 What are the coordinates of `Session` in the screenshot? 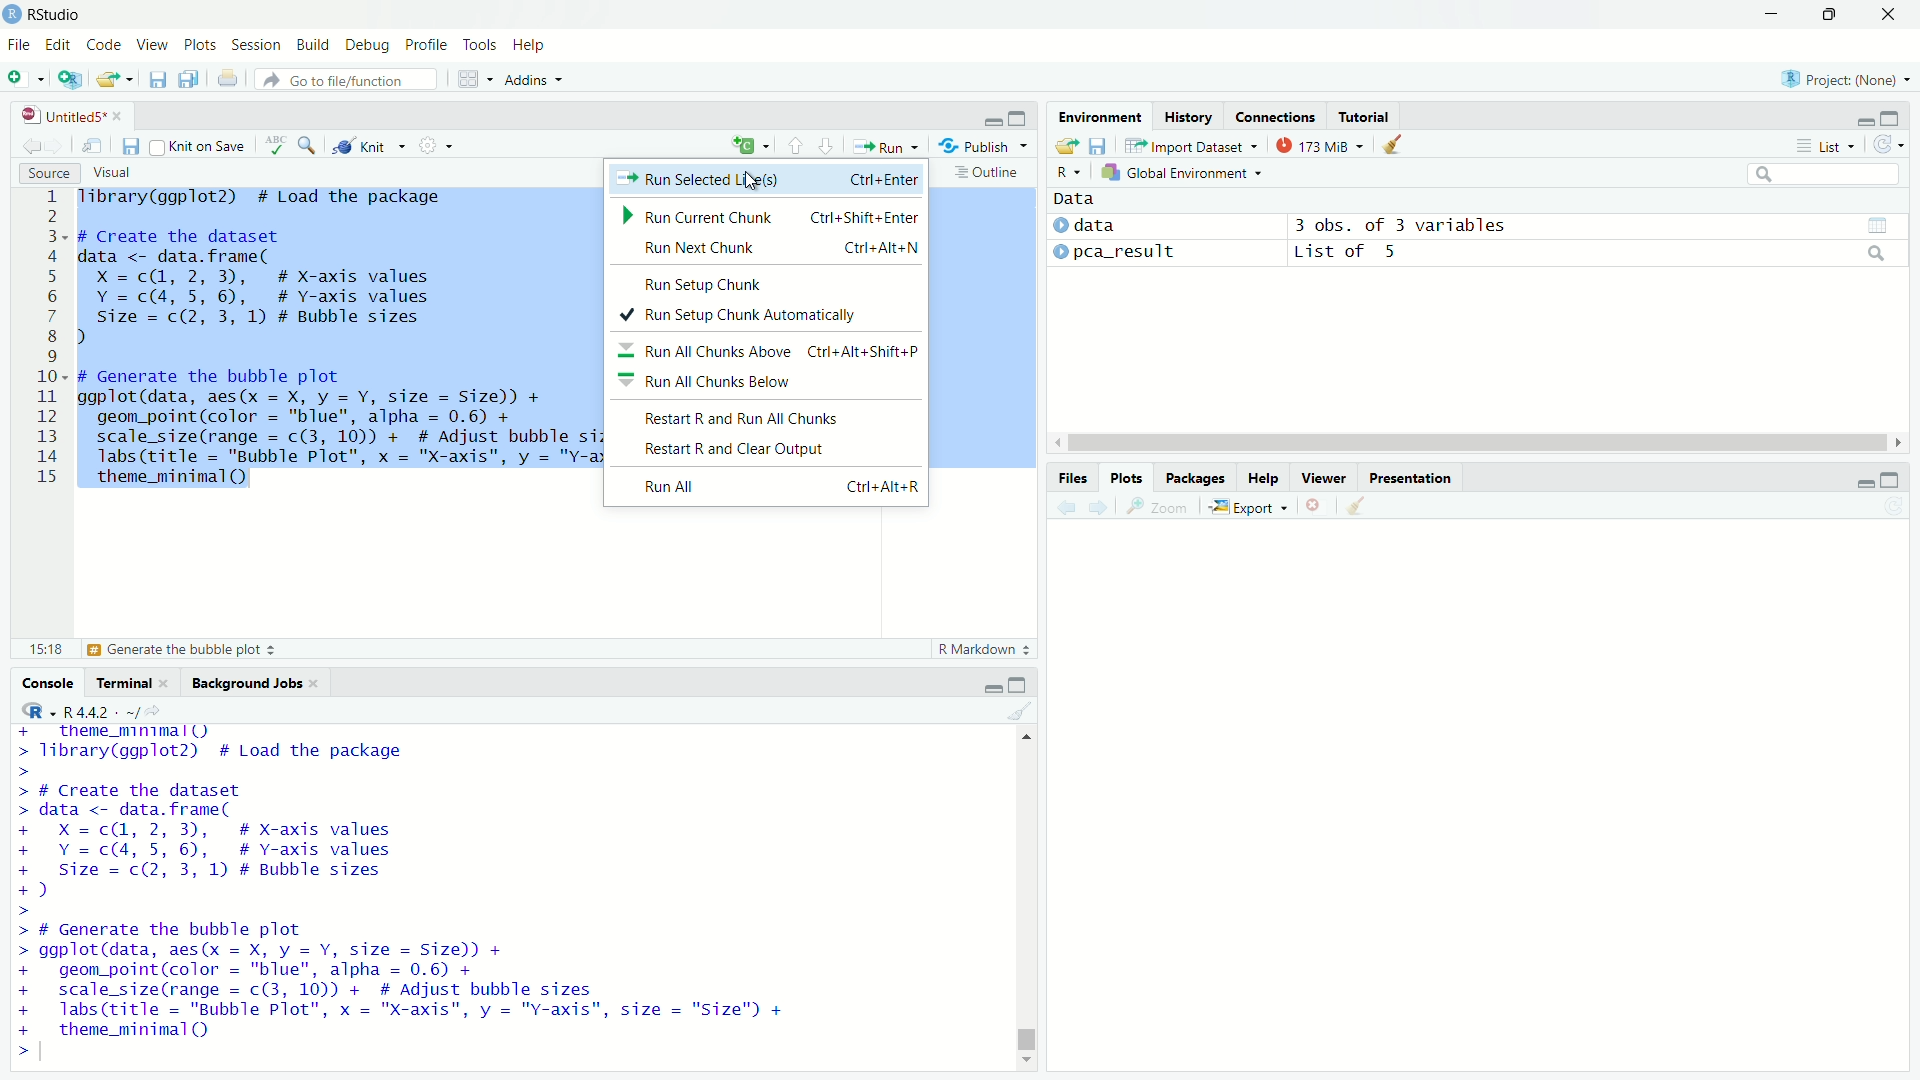 It's located at (258, 45).